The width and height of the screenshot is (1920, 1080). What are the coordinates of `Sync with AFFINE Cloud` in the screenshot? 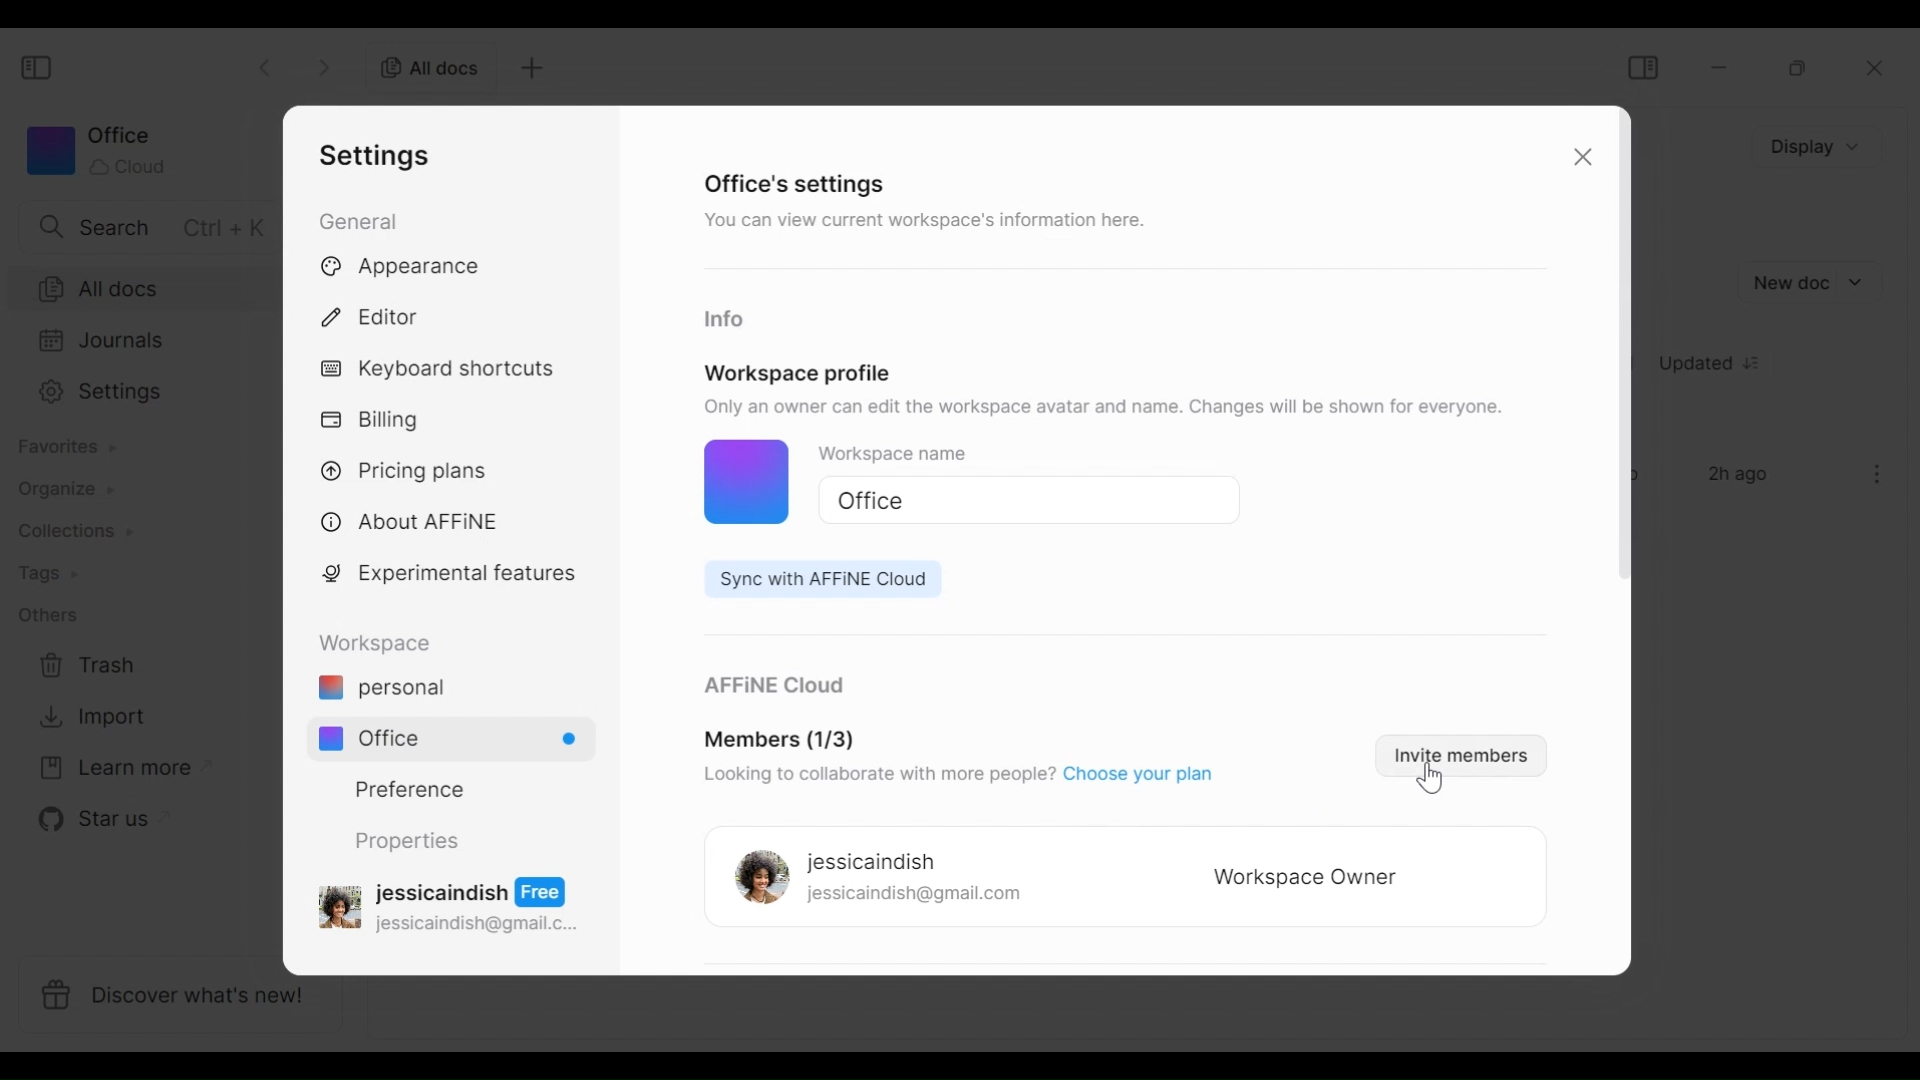 It's located at (813, 579).